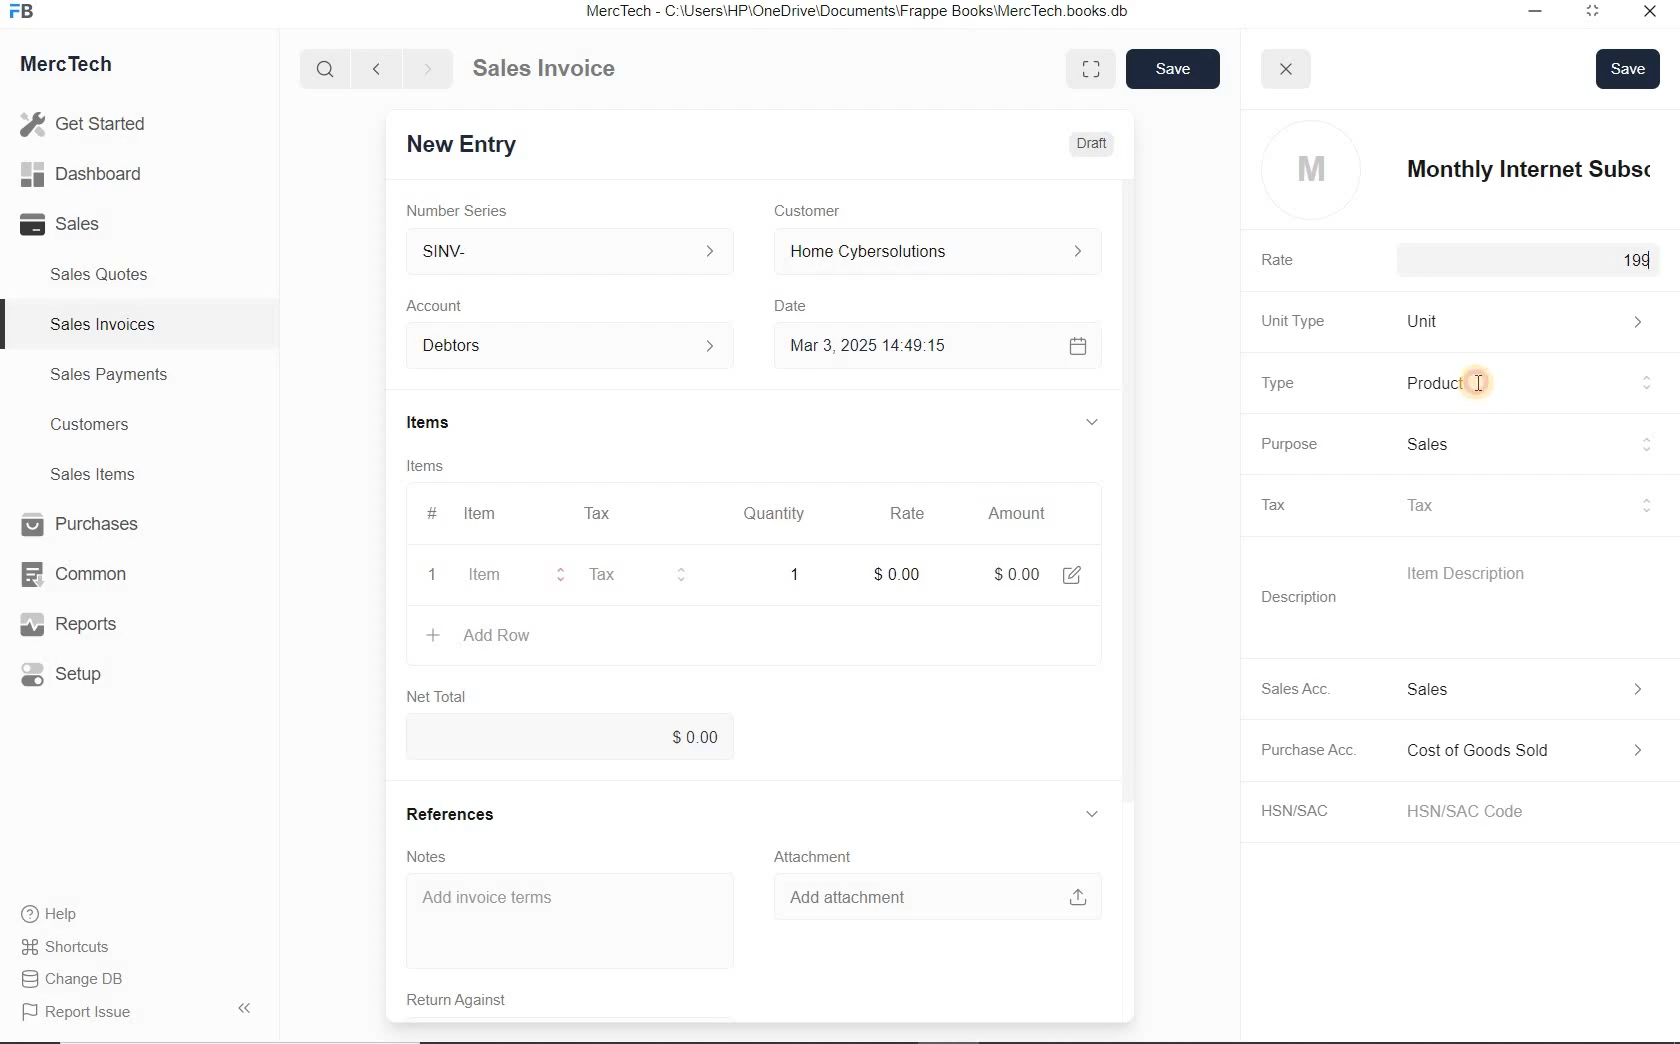 The image size is (1680, 1044). I want to click on item, so click(490, 577).